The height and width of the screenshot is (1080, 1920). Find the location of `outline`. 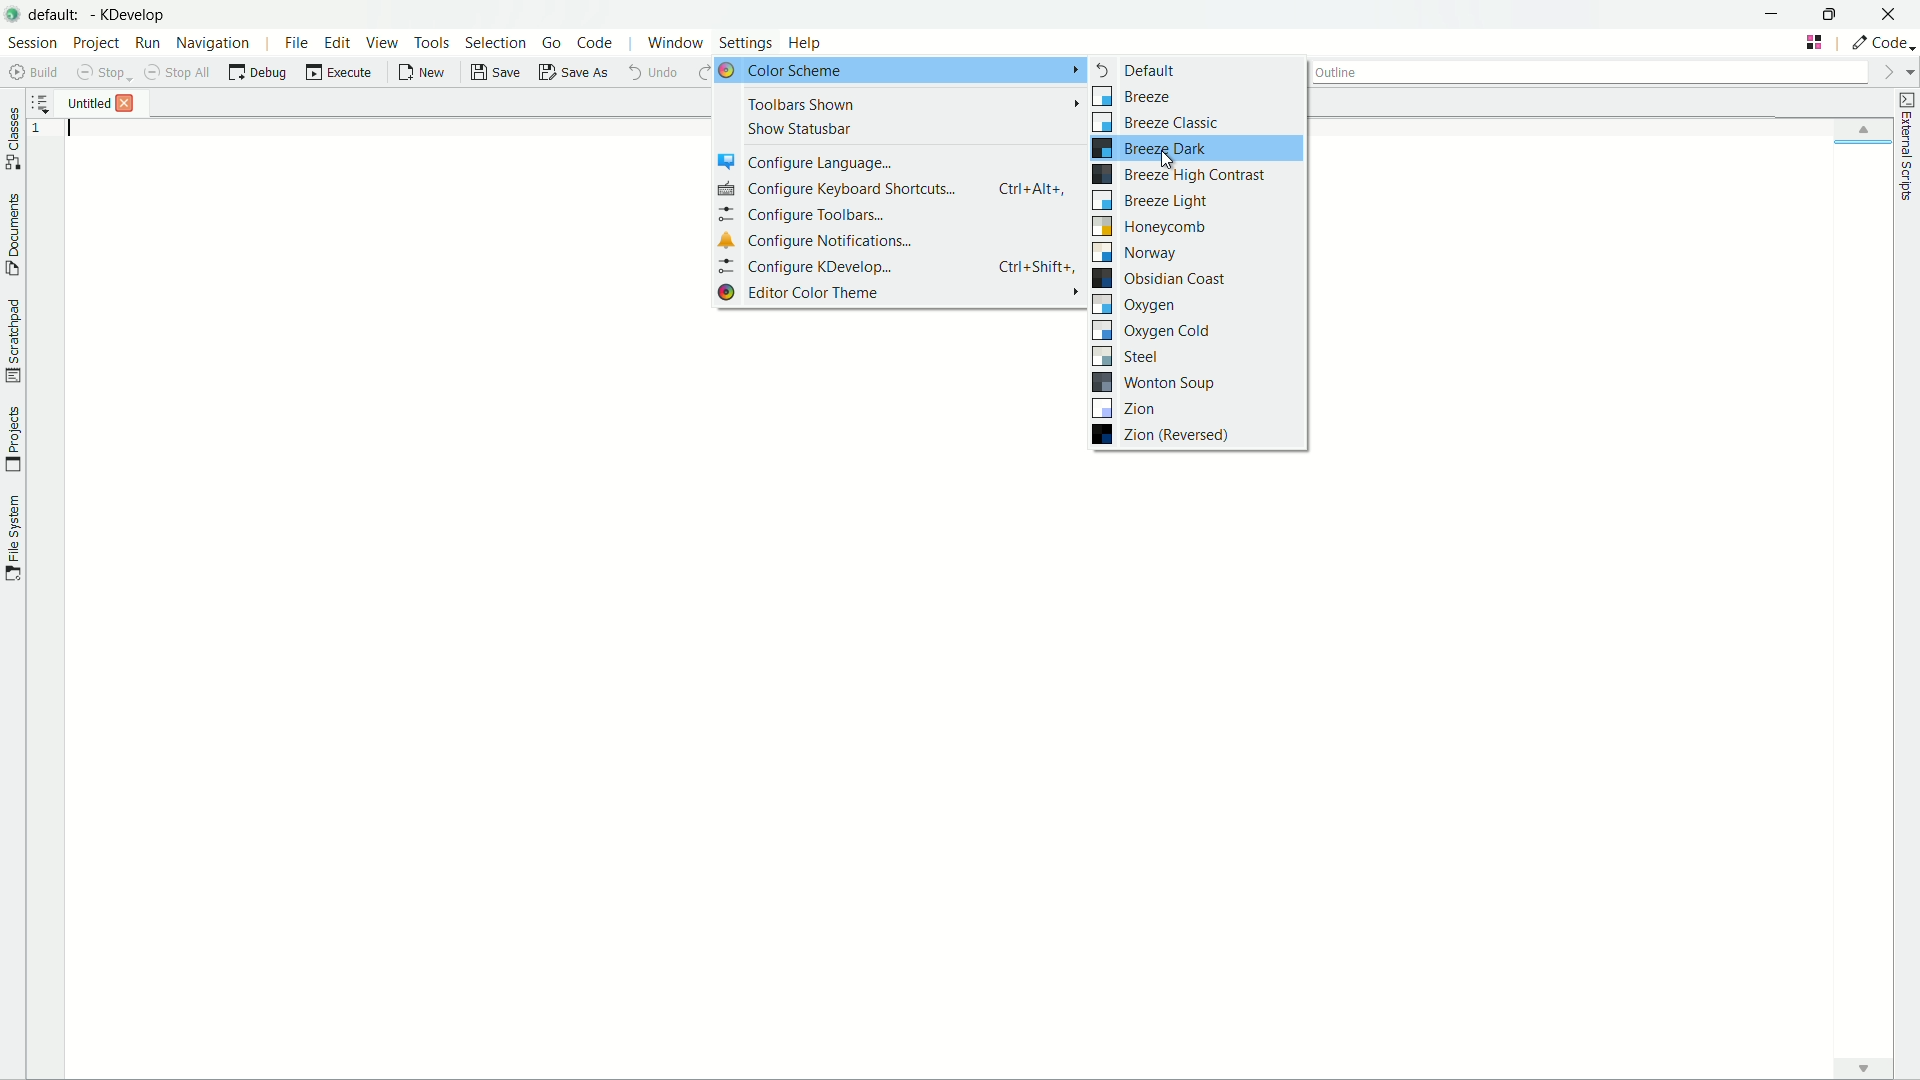

outline is located at coordinates (1588, 75).